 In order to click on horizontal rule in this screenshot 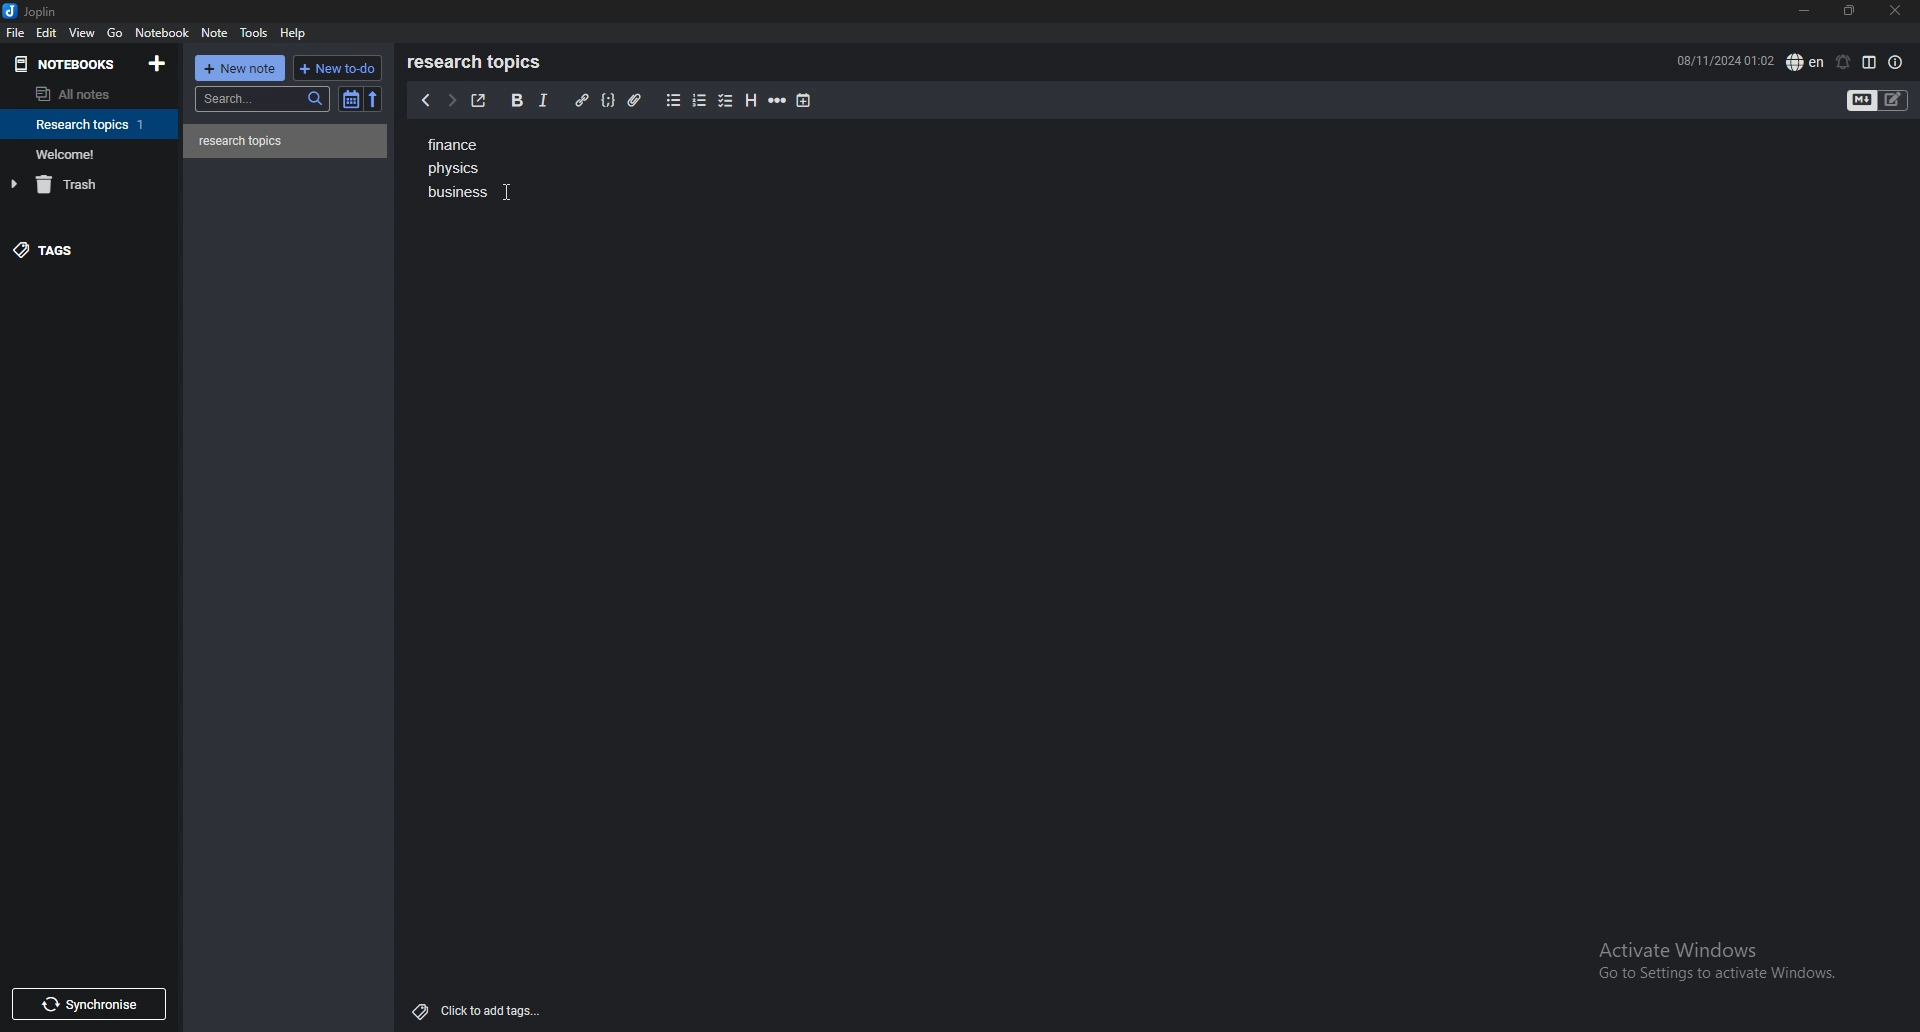, I will do `click(779, 101)`.